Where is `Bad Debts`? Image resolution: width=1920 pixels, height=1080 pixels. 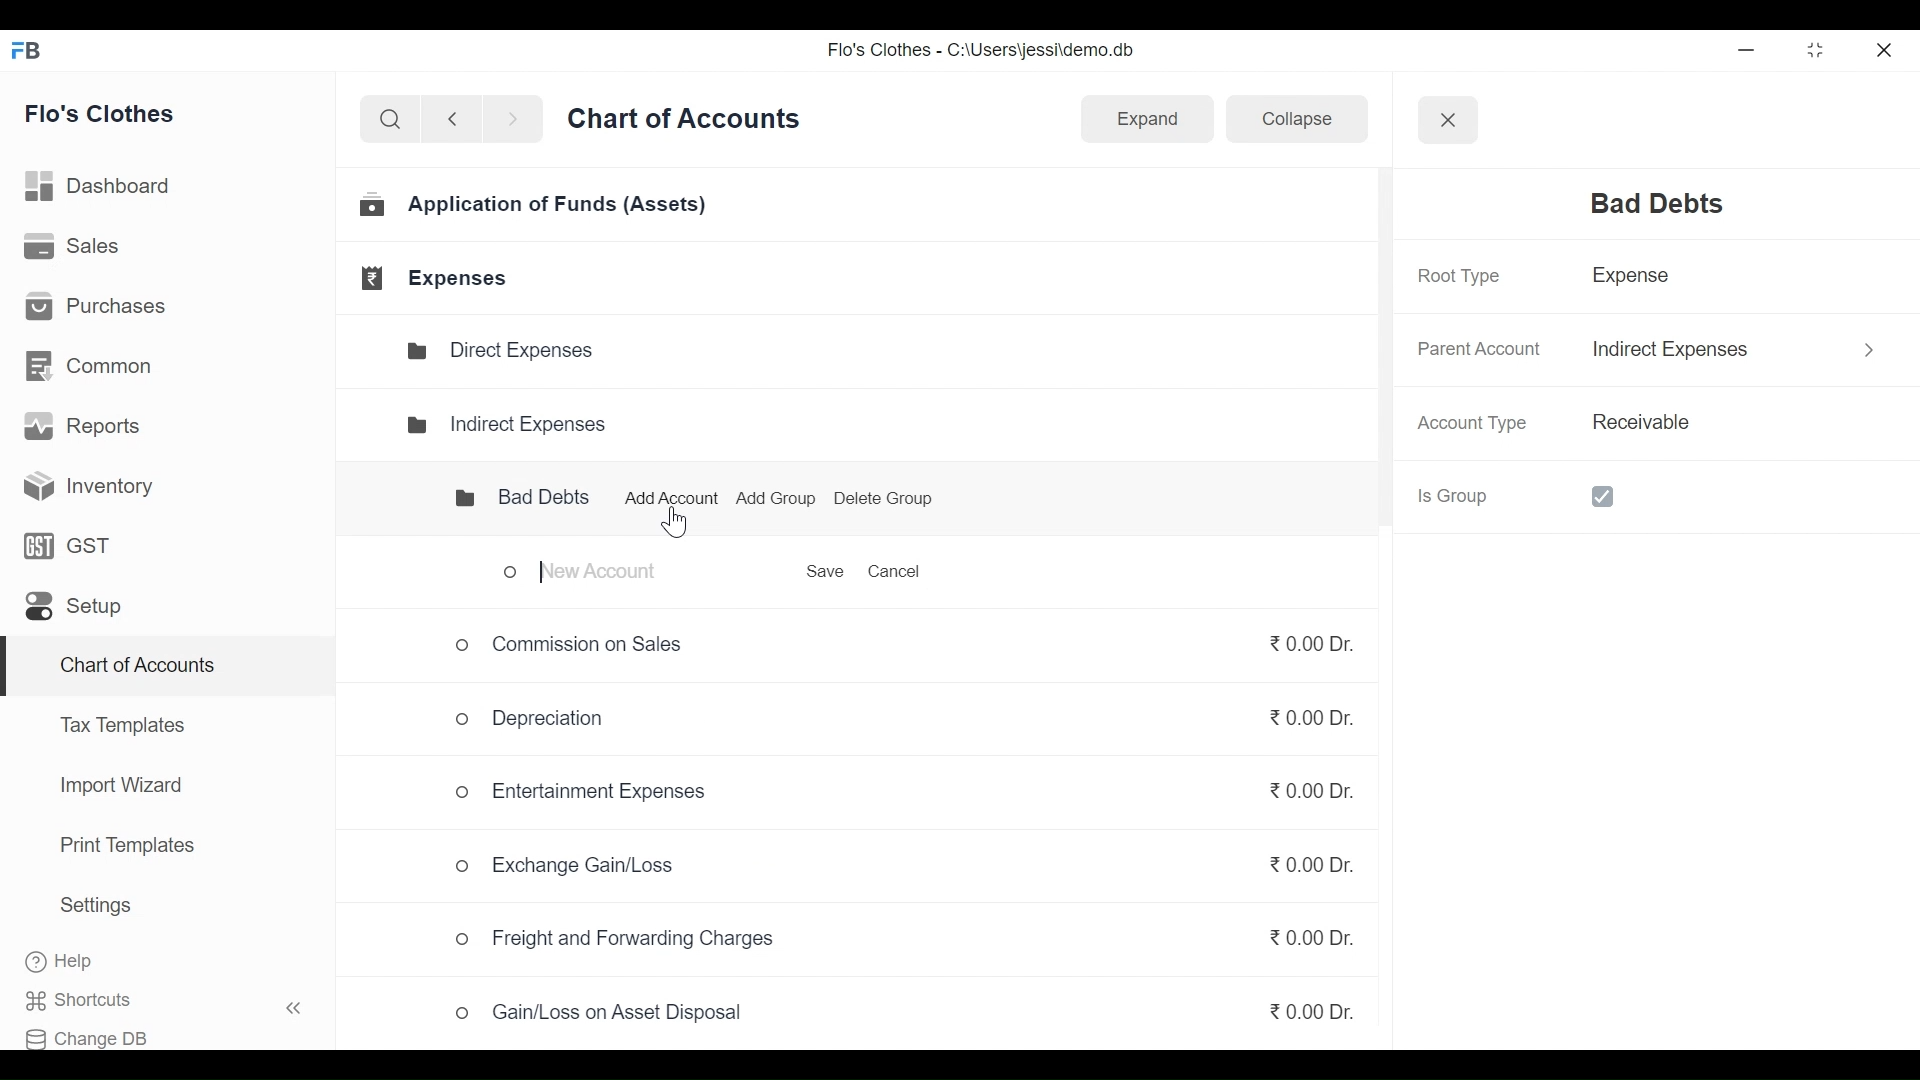 Bad Debts is located at coordinates (1644, 204).